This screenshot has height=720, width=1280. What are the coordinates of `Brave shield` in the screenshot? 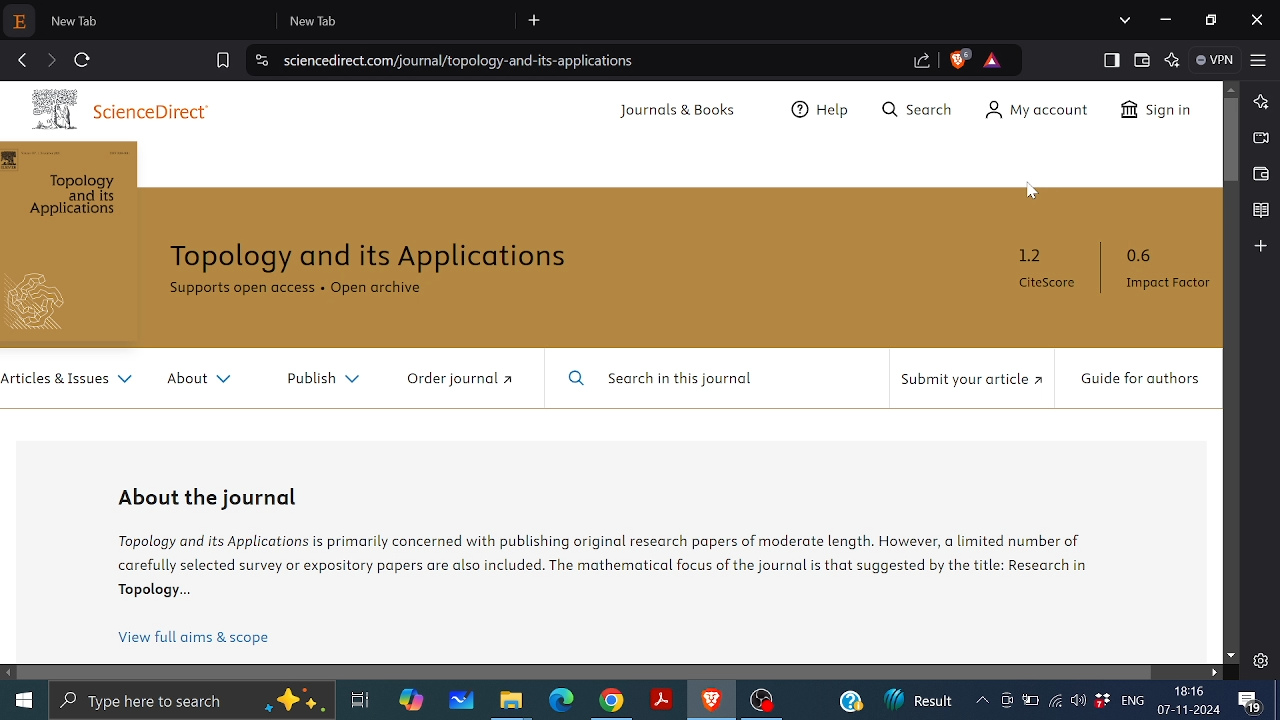 It's located at (961, 60).